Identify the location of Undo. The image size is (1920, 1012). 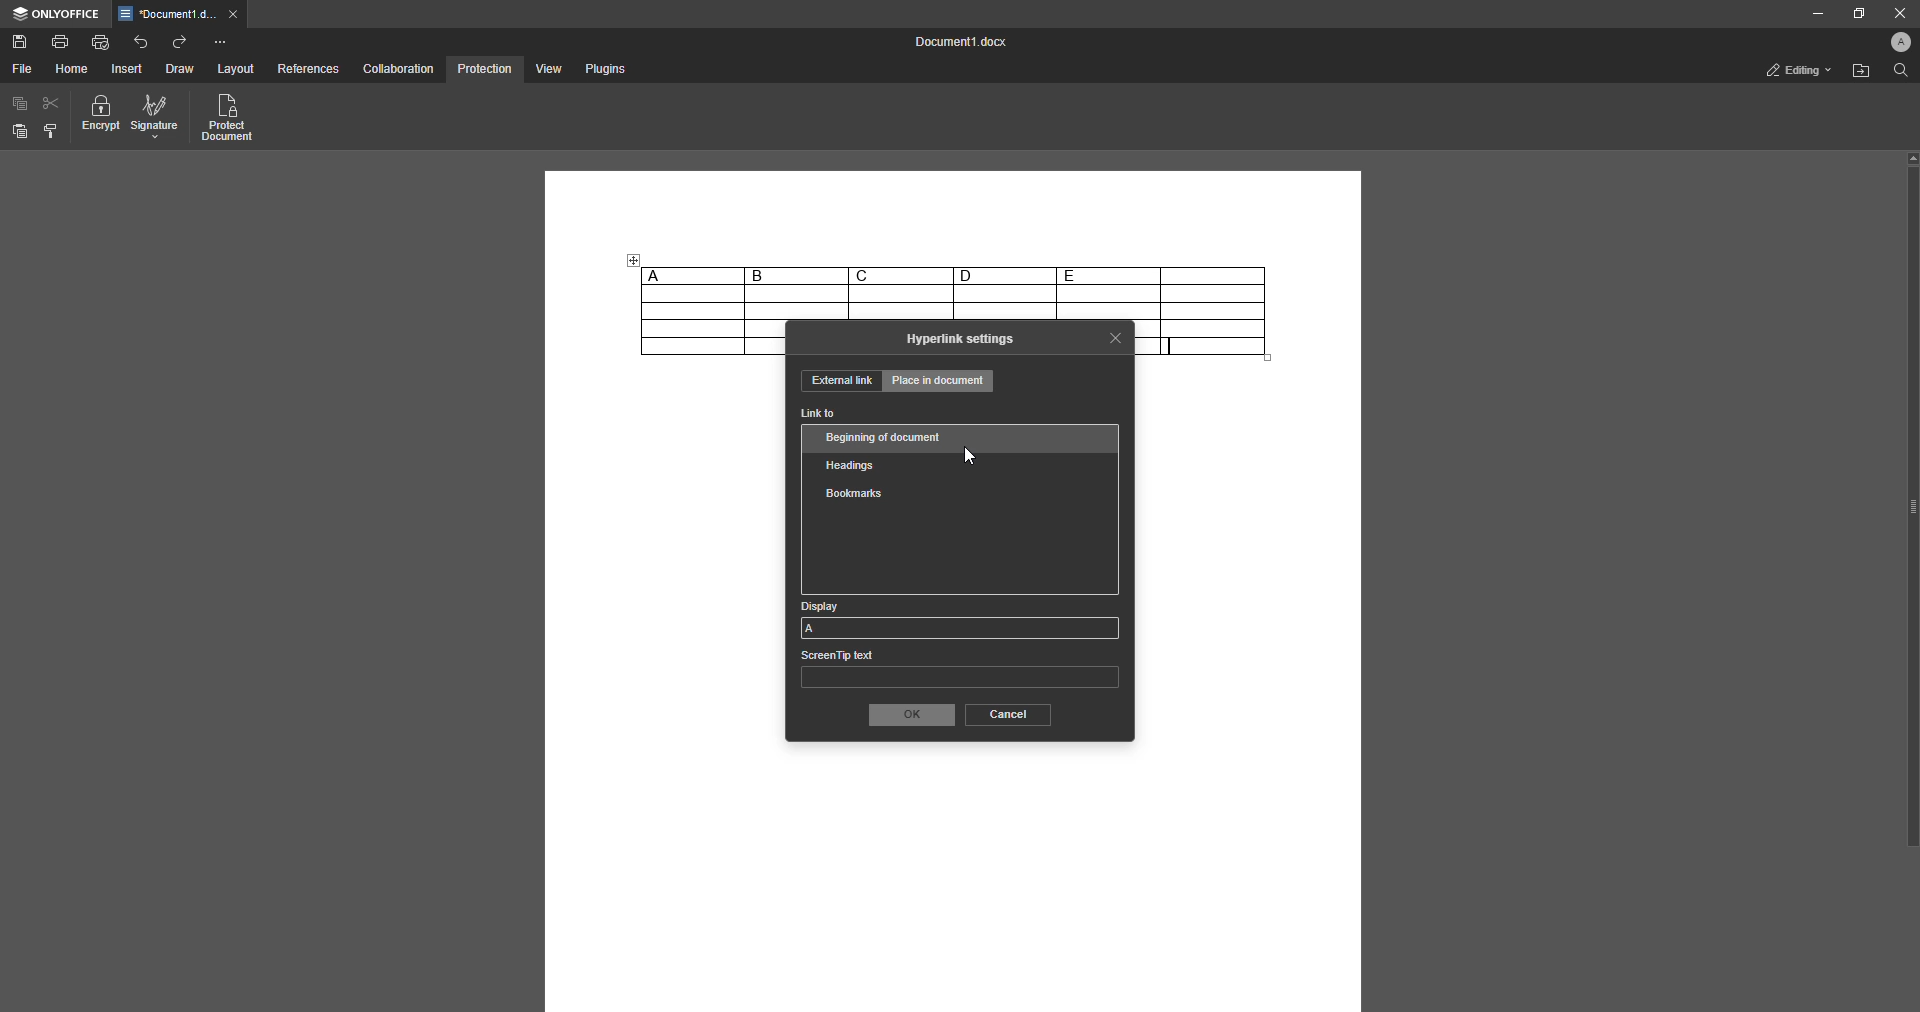
(141, 41).